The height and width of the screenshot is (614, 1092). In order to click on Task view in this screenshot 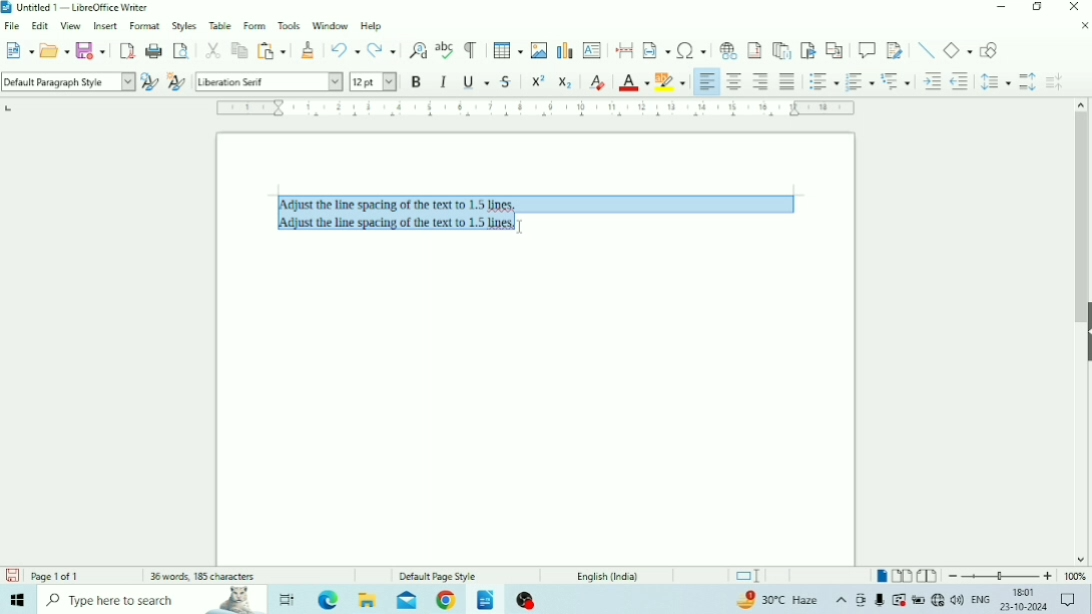, I will do `click(287, 599)`.